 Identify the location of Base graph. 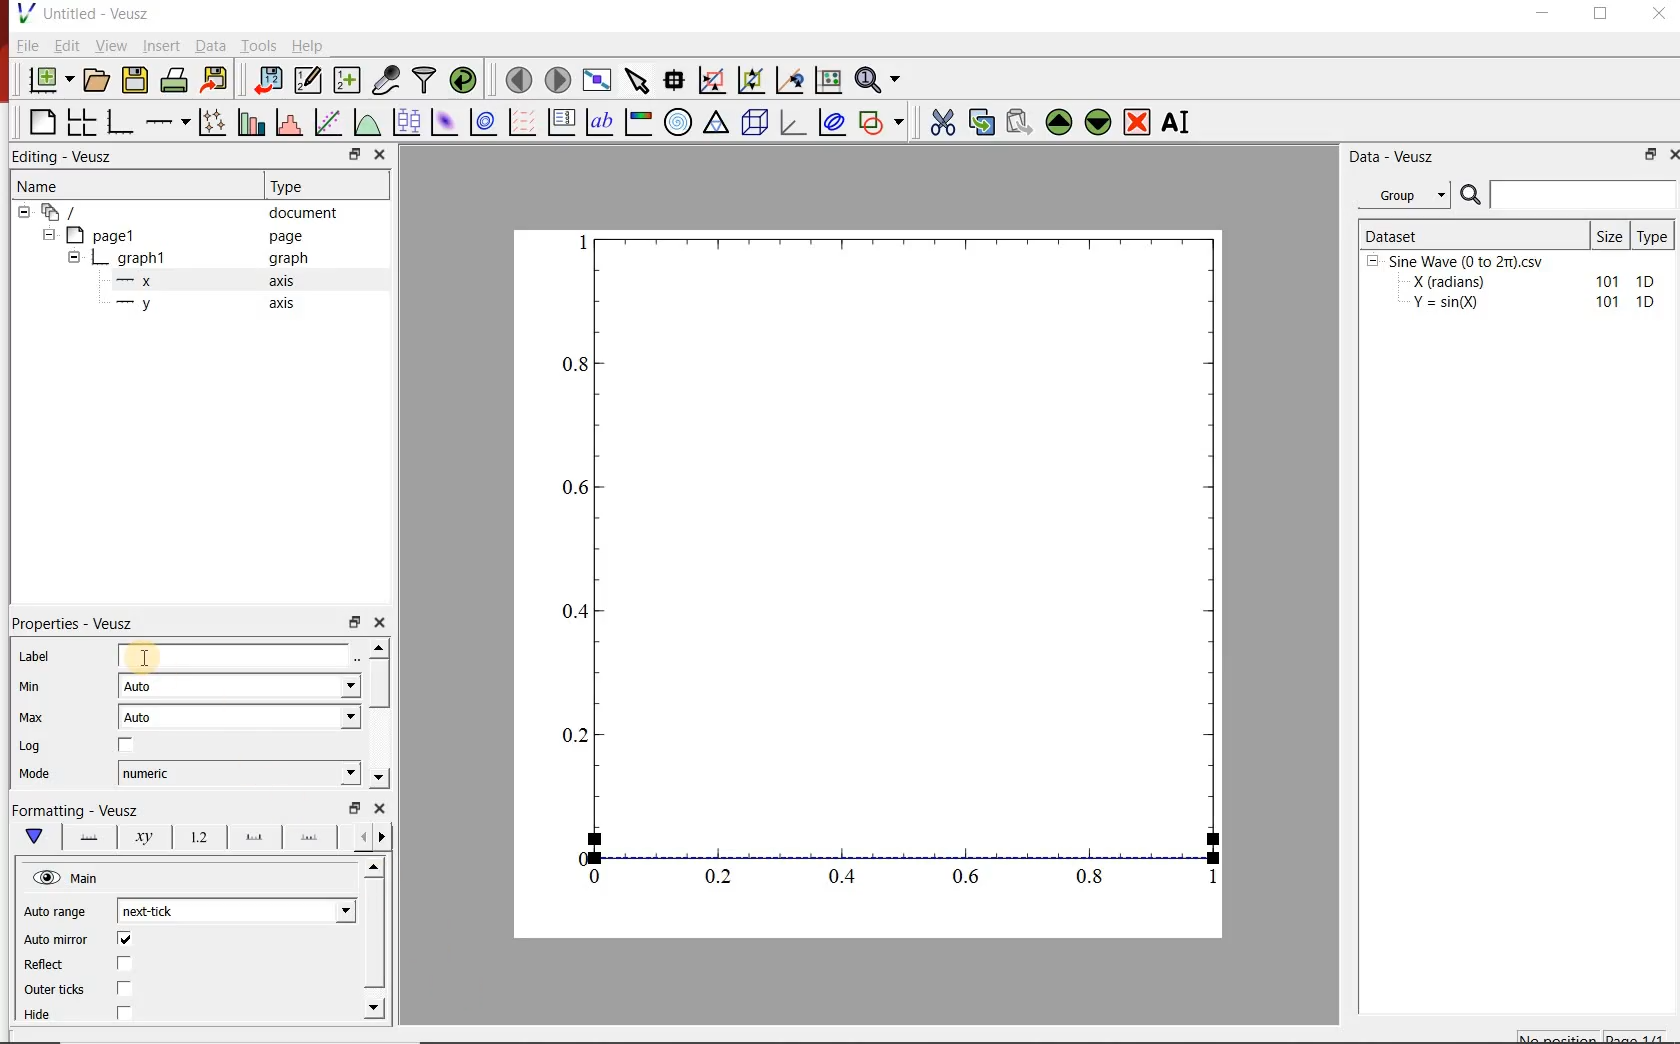
(121, 122).